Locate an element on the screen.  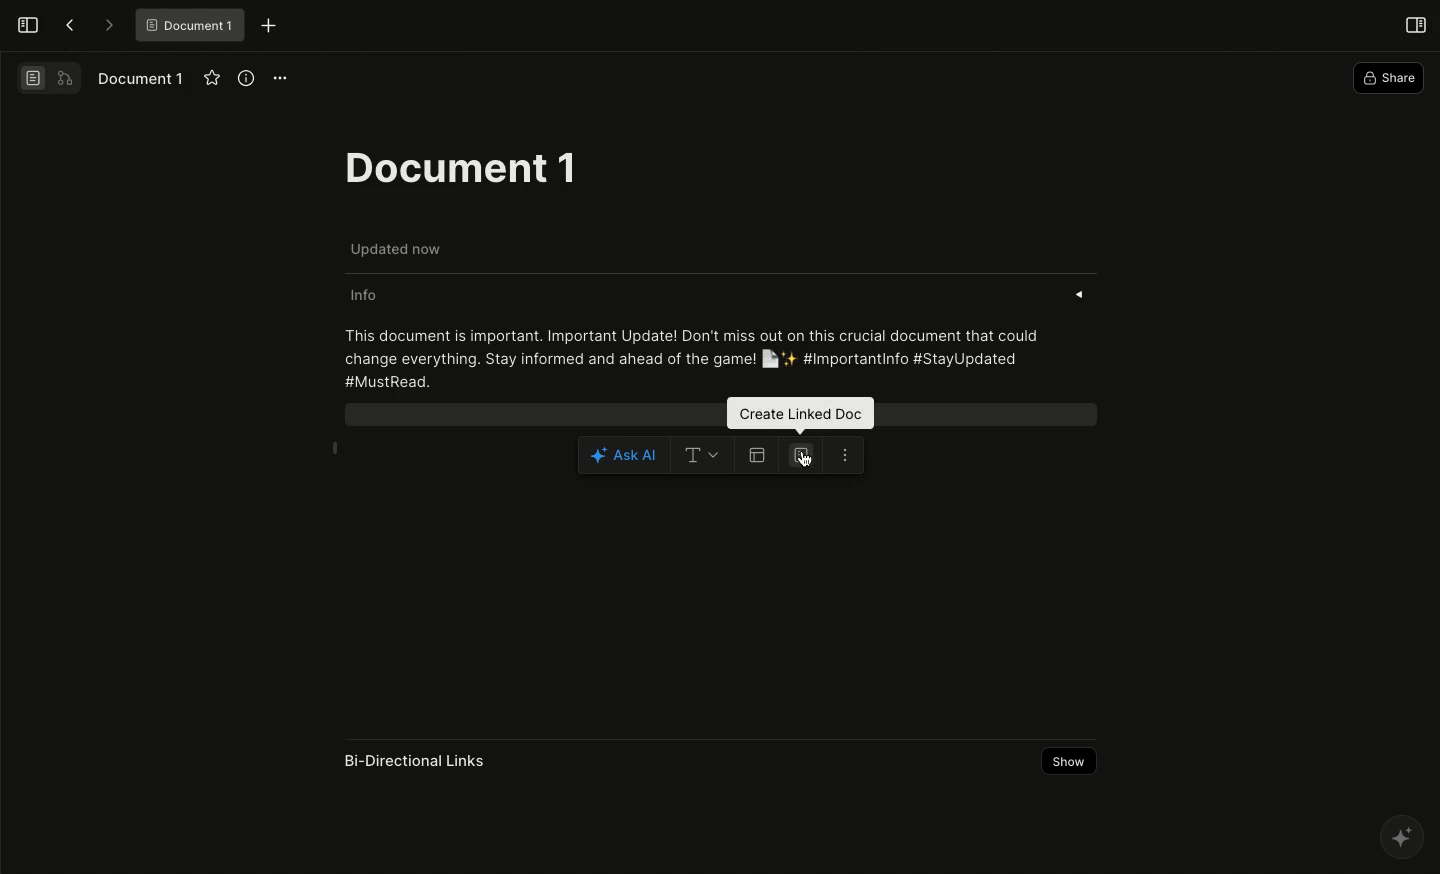
Ask AI is located at coordinates (621, 456).